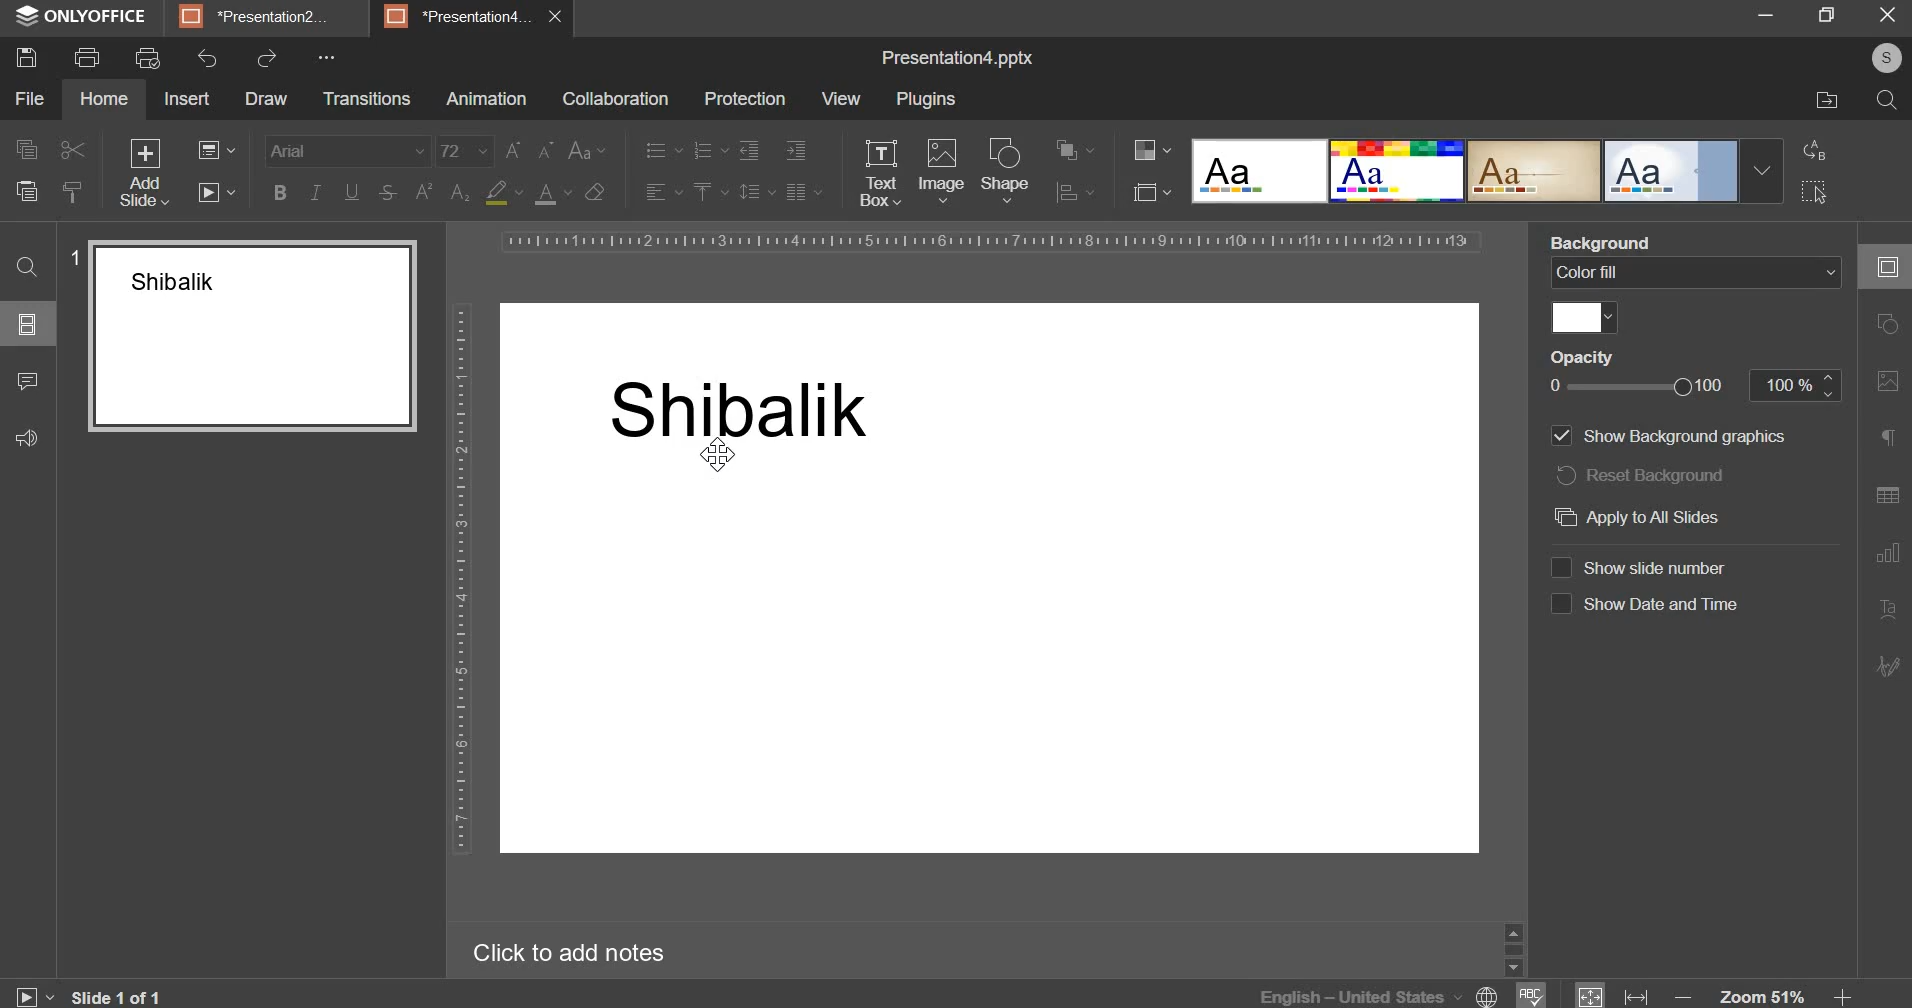 The width and height of the screenshot is (1912, 1008). I want to click on vertical alignment, so click(710, 192).